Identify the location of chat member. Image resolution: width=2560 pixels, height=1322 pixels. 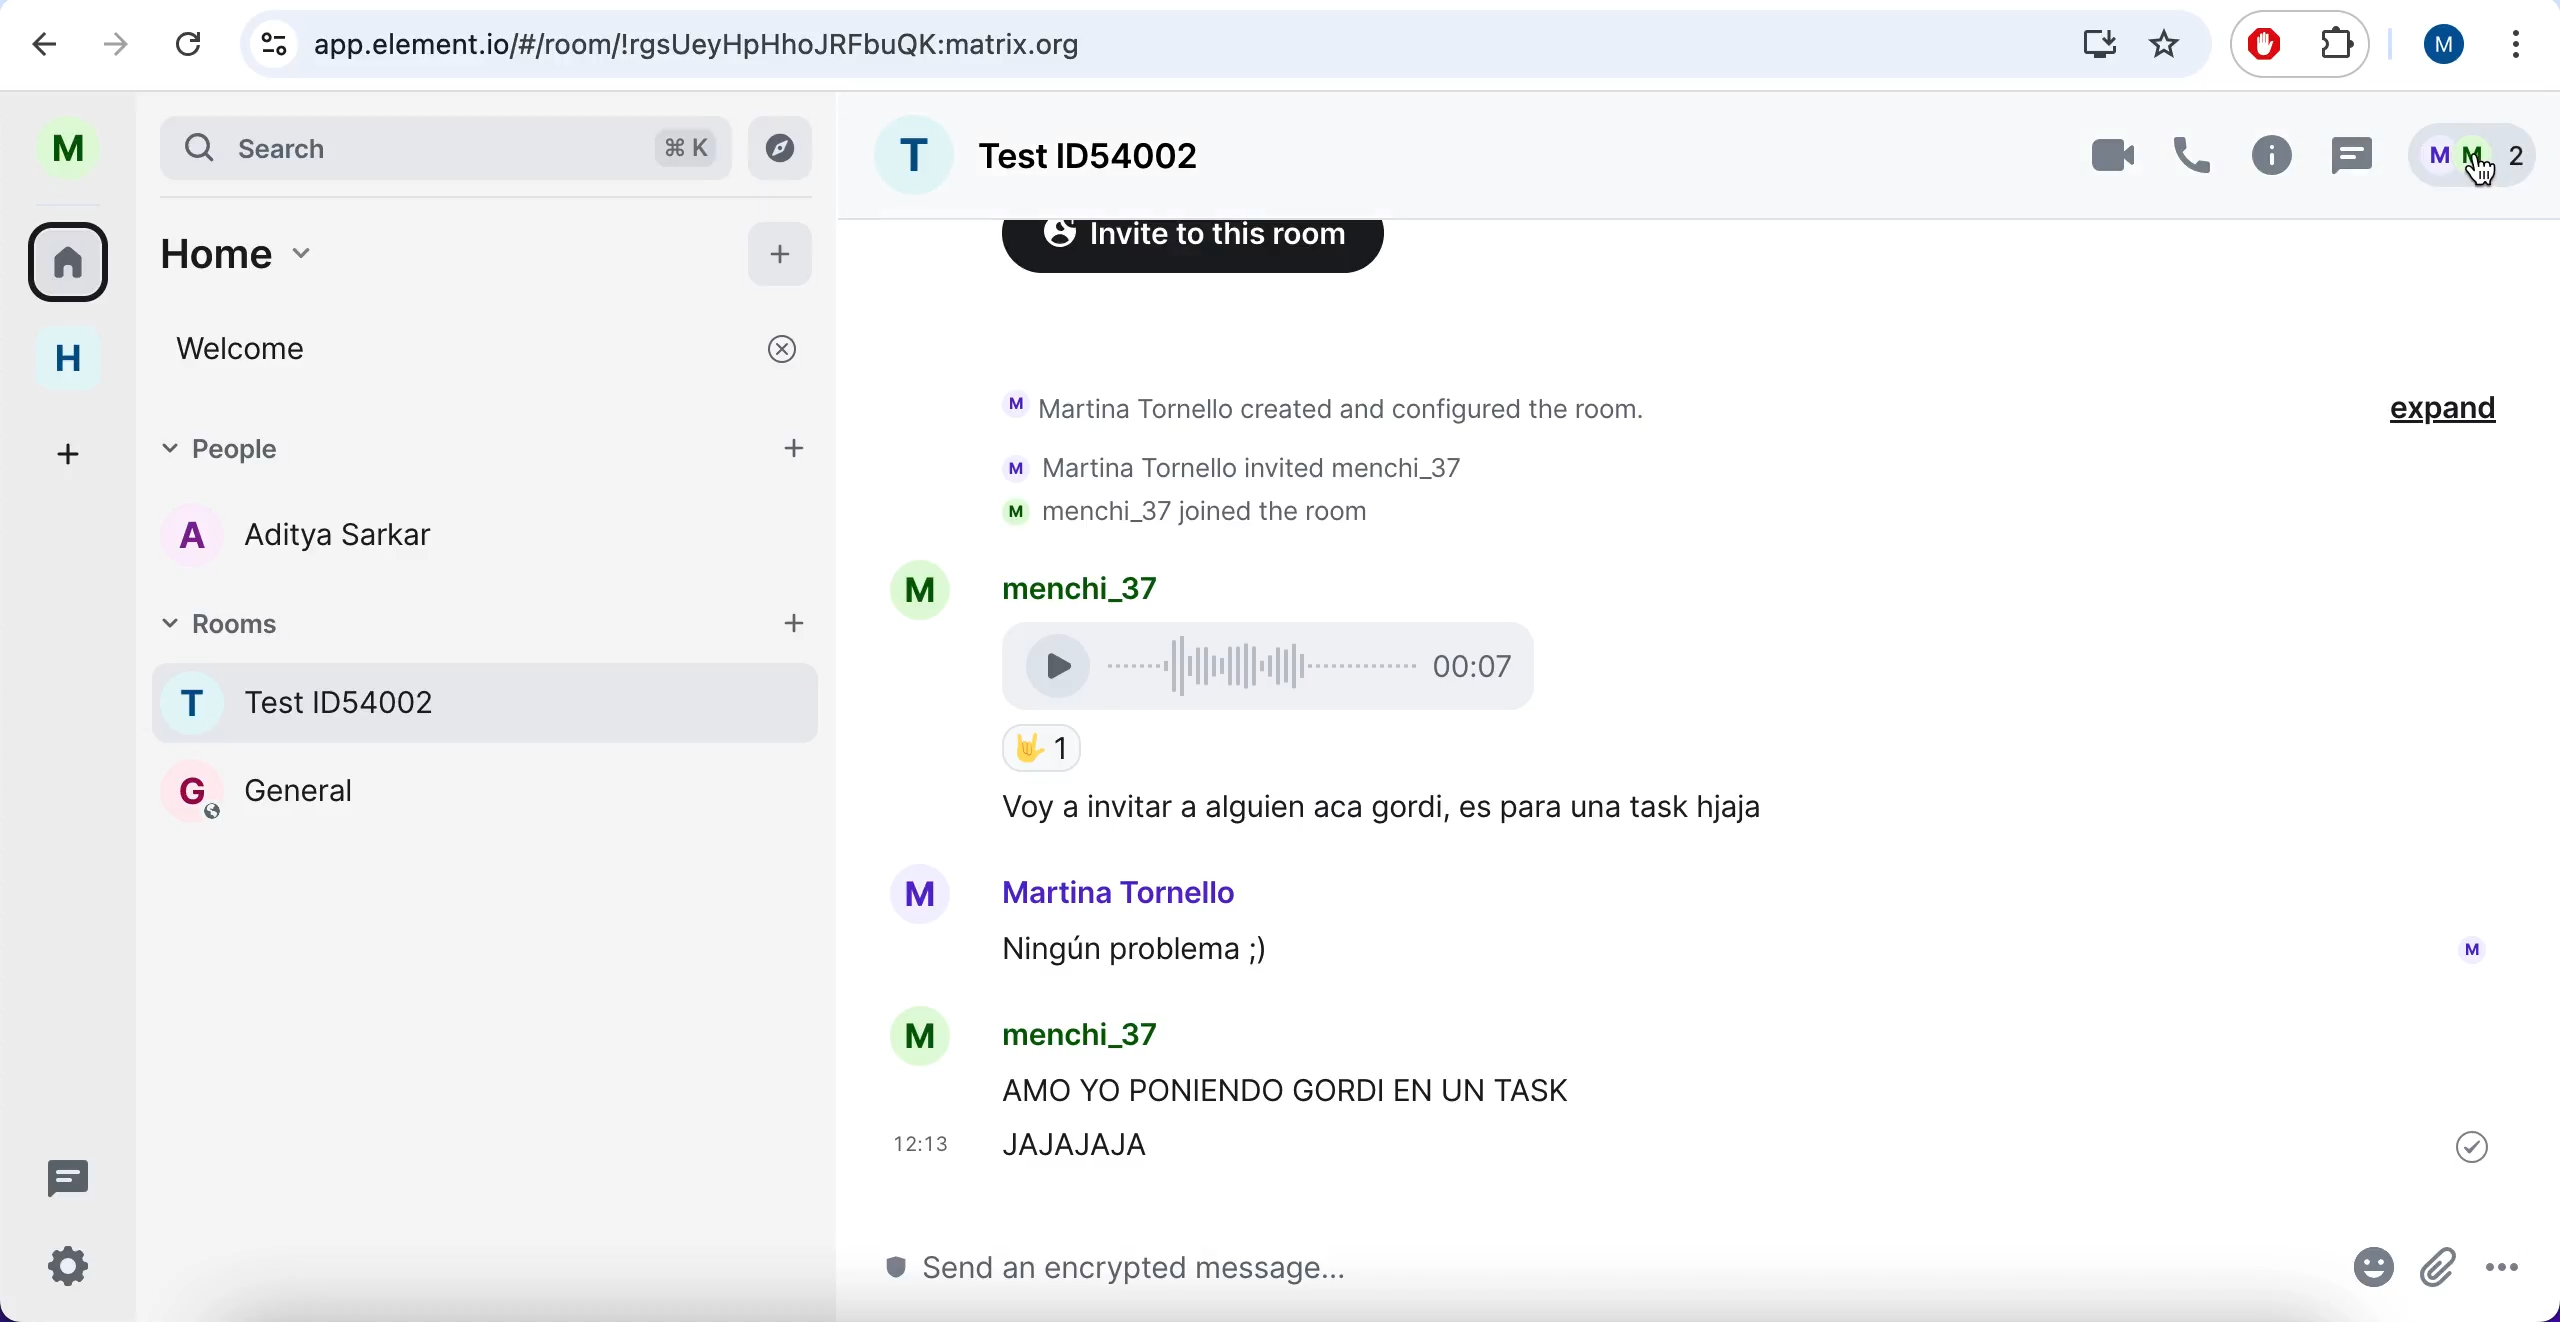
(464, 534).